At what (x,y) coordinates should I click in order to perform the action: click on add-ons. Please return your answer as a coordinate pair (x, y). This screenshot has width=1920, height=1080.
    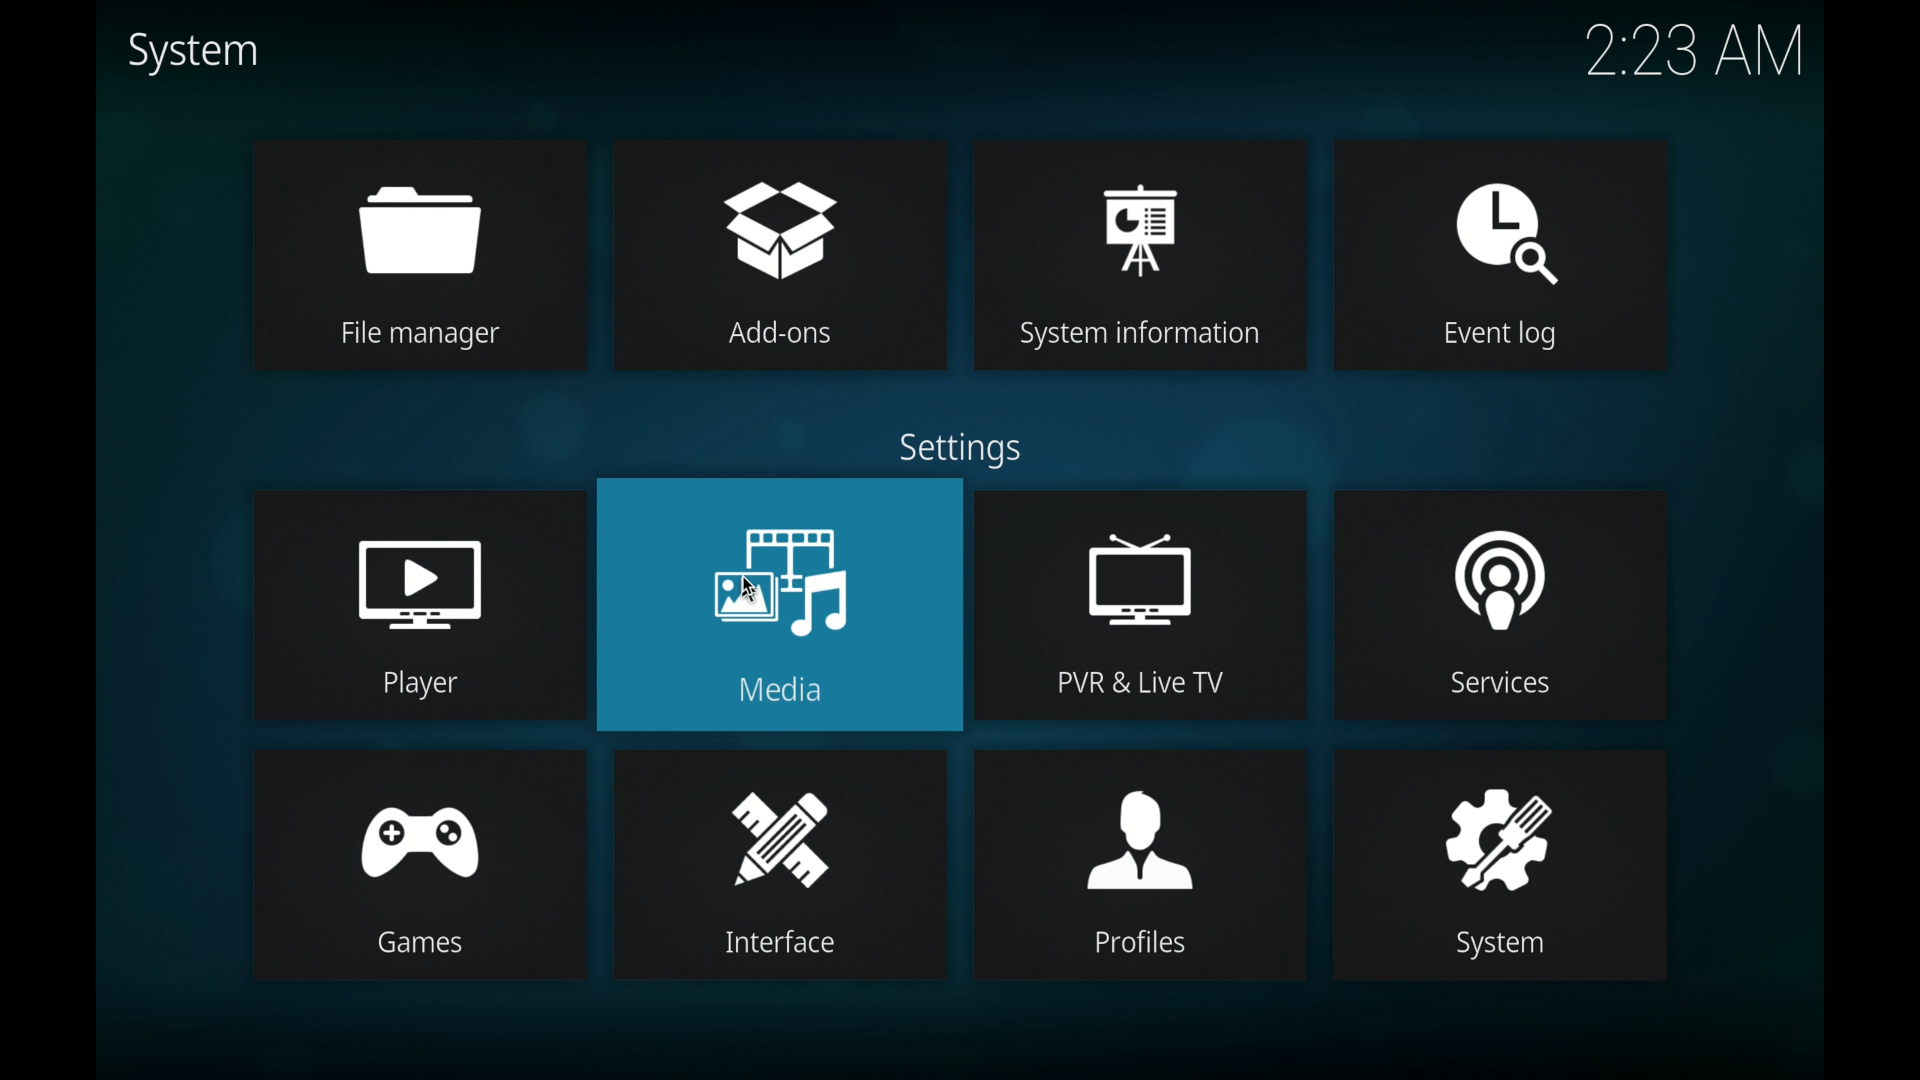
    Looking at the image, I should click on (786, 206).